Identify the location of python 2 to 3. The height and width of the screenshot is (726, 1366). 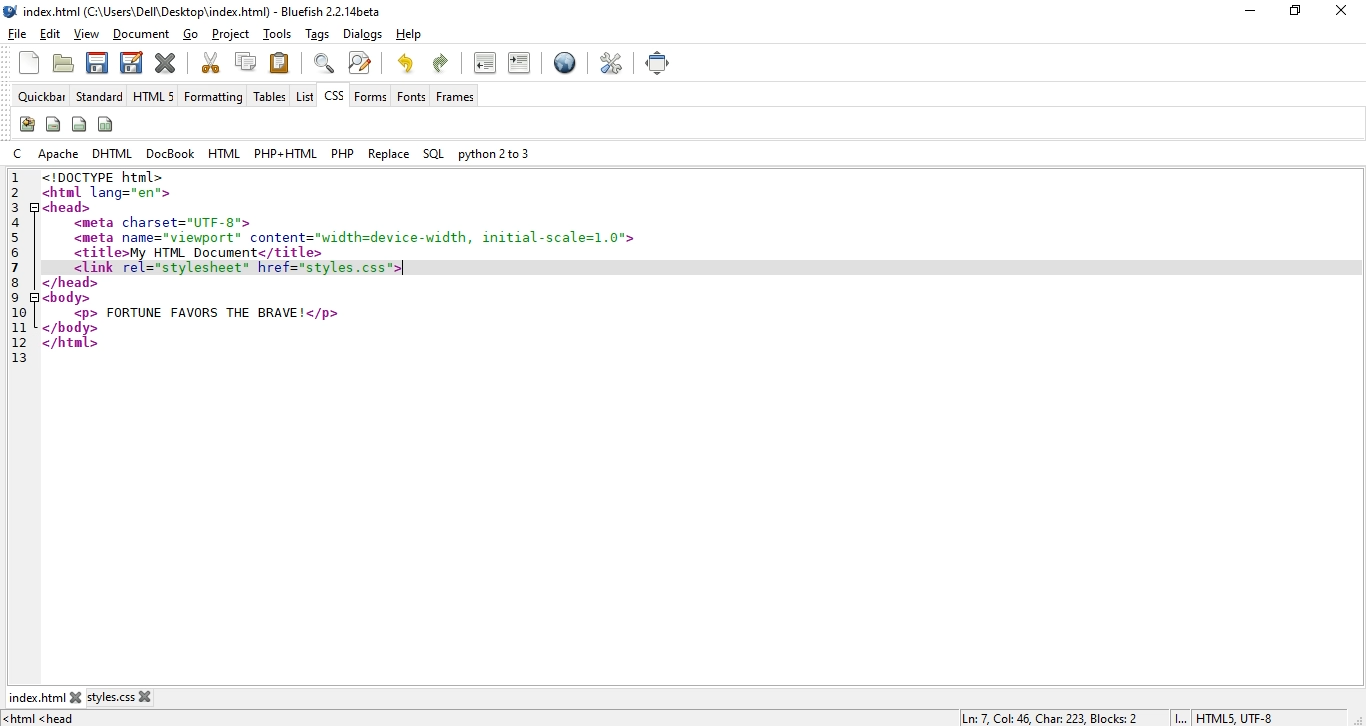
(492, 153).